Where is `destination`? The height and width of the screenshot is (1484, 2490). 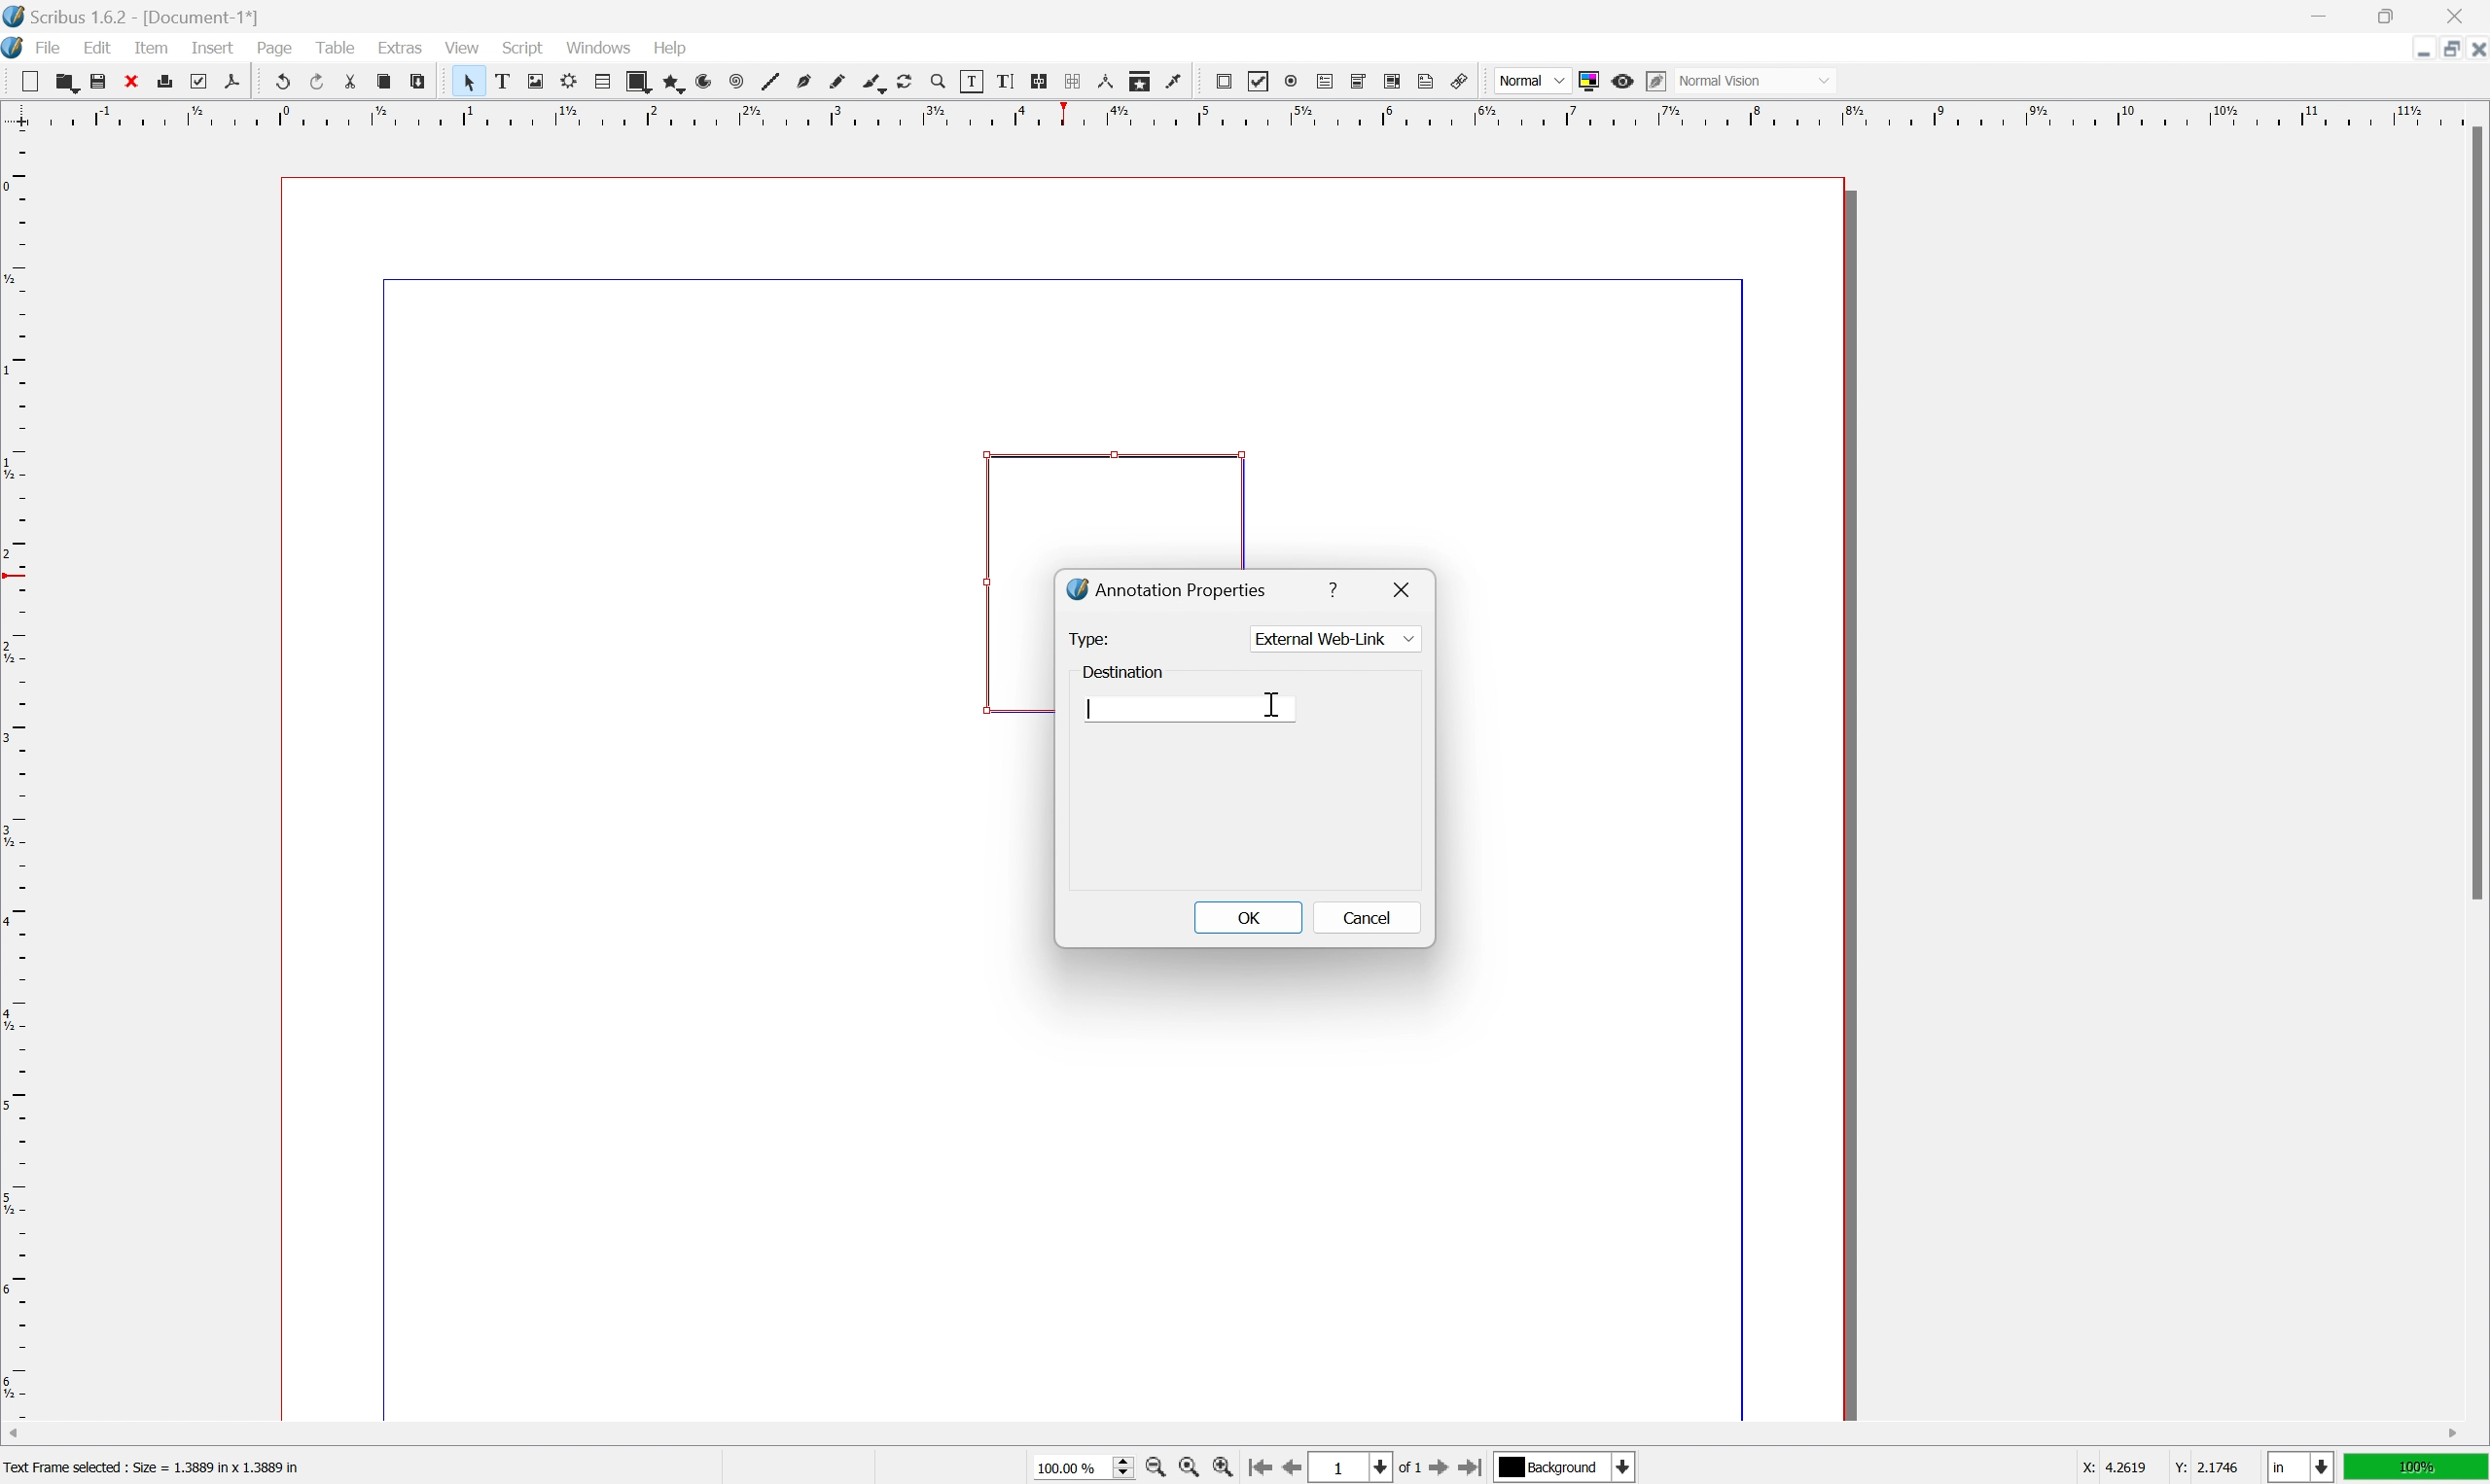
destination is located at coordinates (1122, 673).